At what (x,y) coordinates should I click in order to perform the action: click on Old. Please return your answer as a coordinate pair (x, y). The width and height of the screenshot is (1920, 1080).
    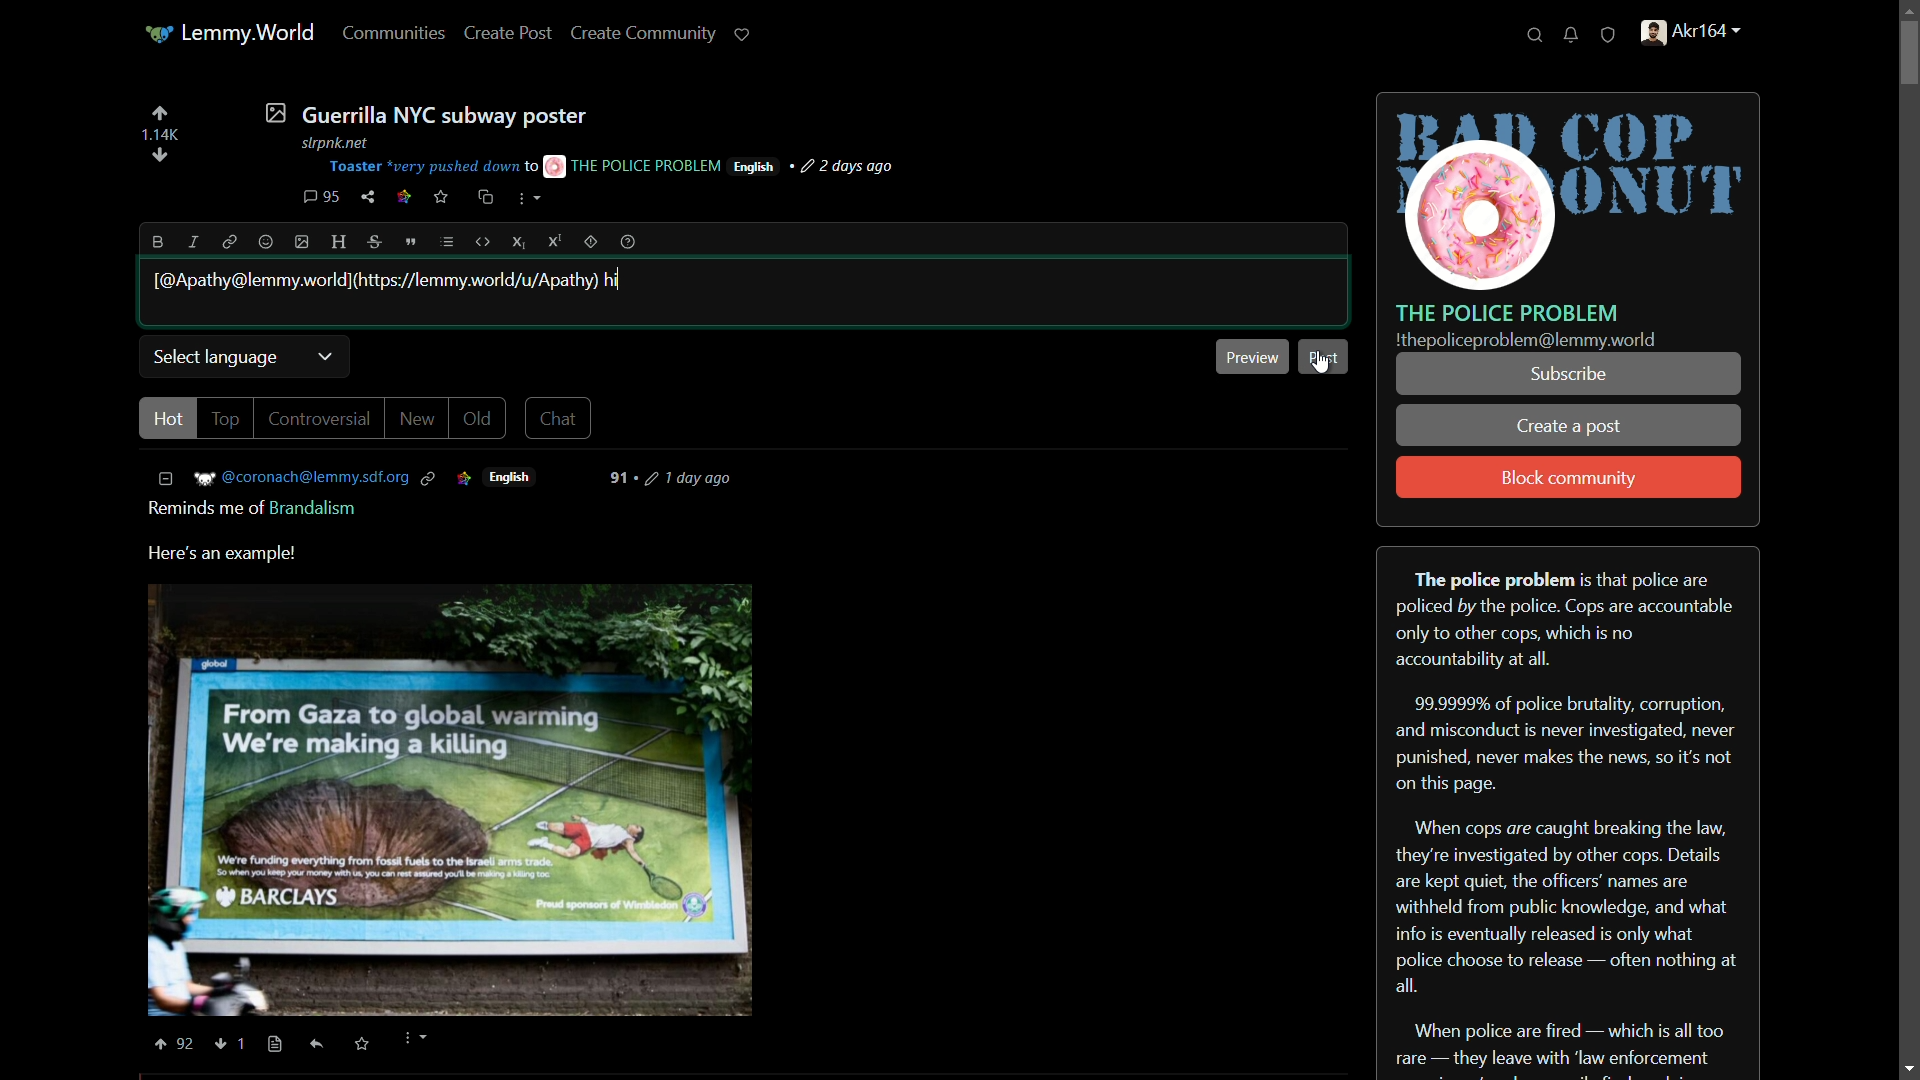
    Looking at the image, I should click on (478, 419).